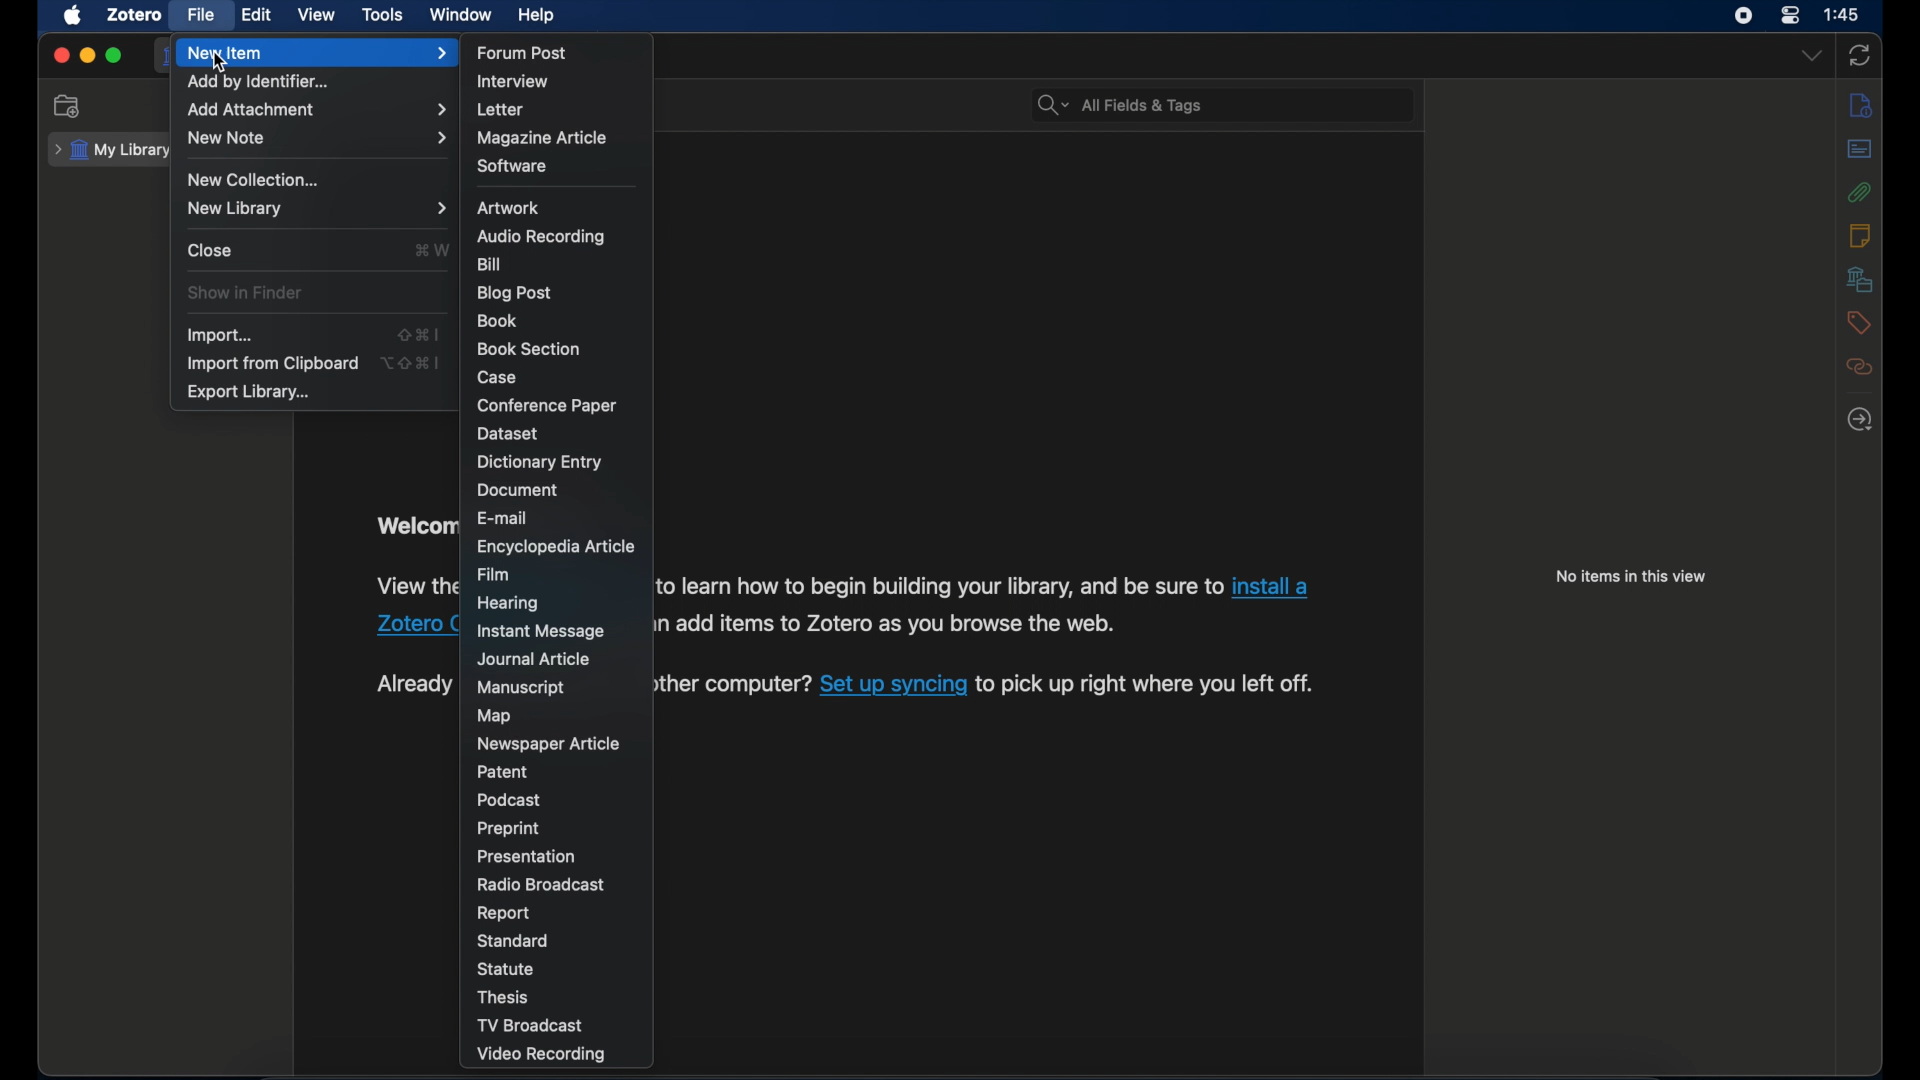 This screenshot has width=1920, height=1080. Describe the element at coordinates (1120, 106) in the screenshot. I see `search bar` at that location.